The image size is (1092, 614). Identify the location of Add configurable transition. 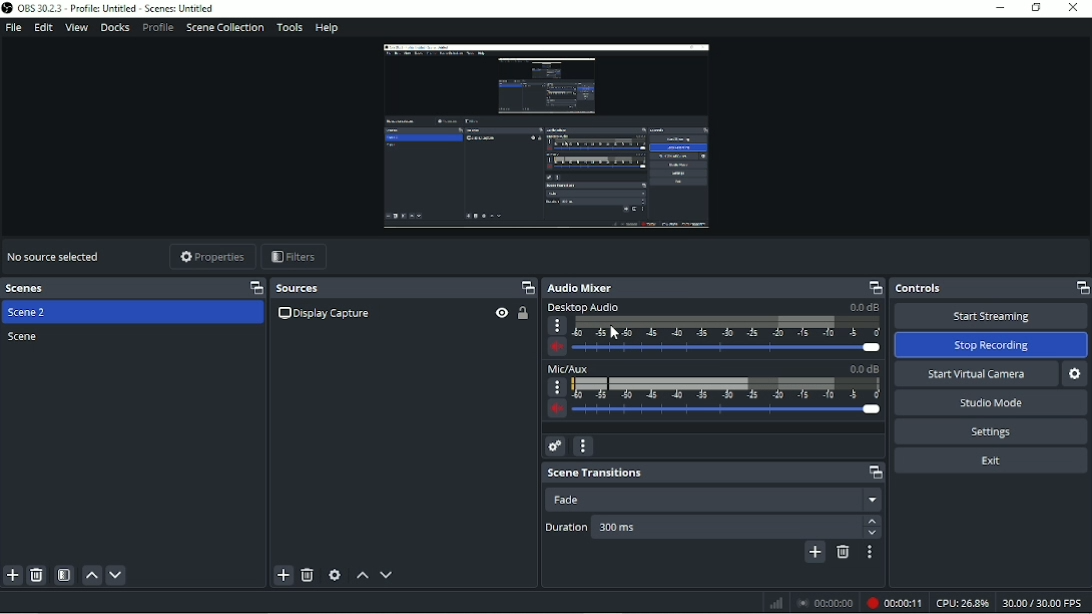
(816, 553).